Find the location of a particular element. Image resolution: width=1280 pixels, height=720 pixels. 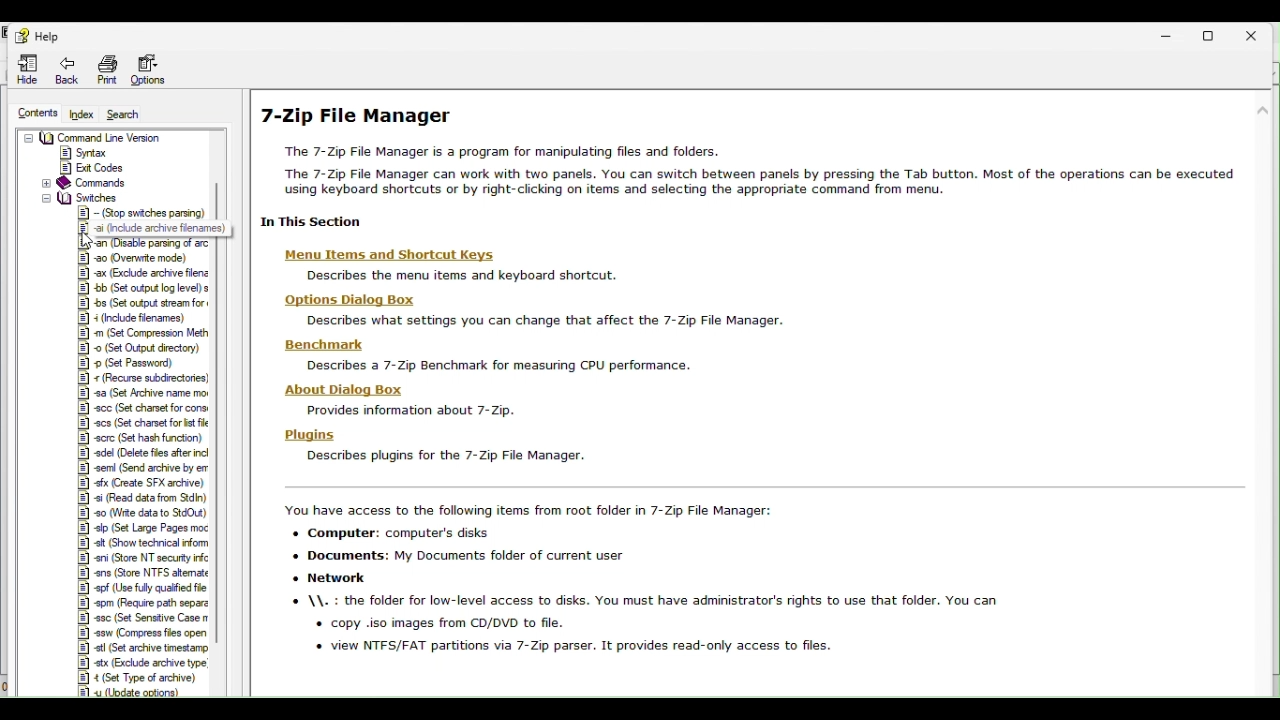

| In This Section is located at coordinates (314, 223).